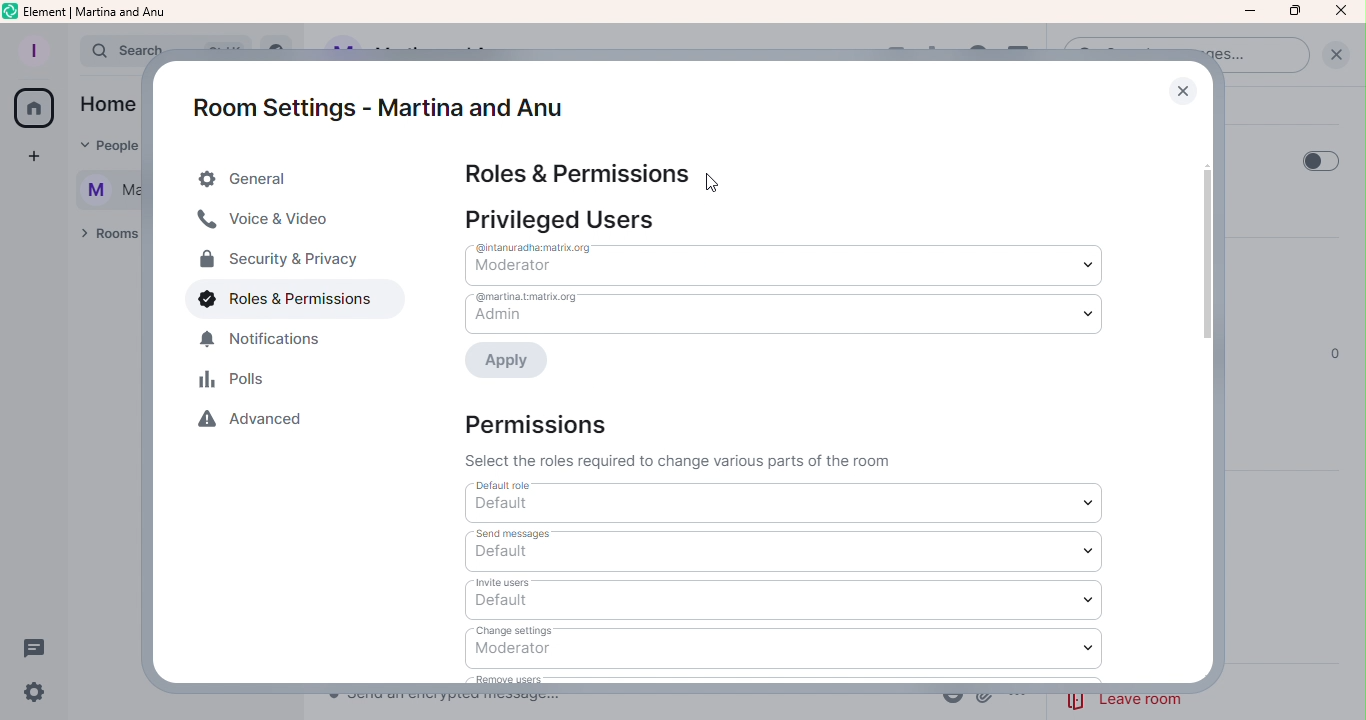  Describe the element at coordinates (99, 192) in the screenshot. I see `Martina and Anu` at that location.